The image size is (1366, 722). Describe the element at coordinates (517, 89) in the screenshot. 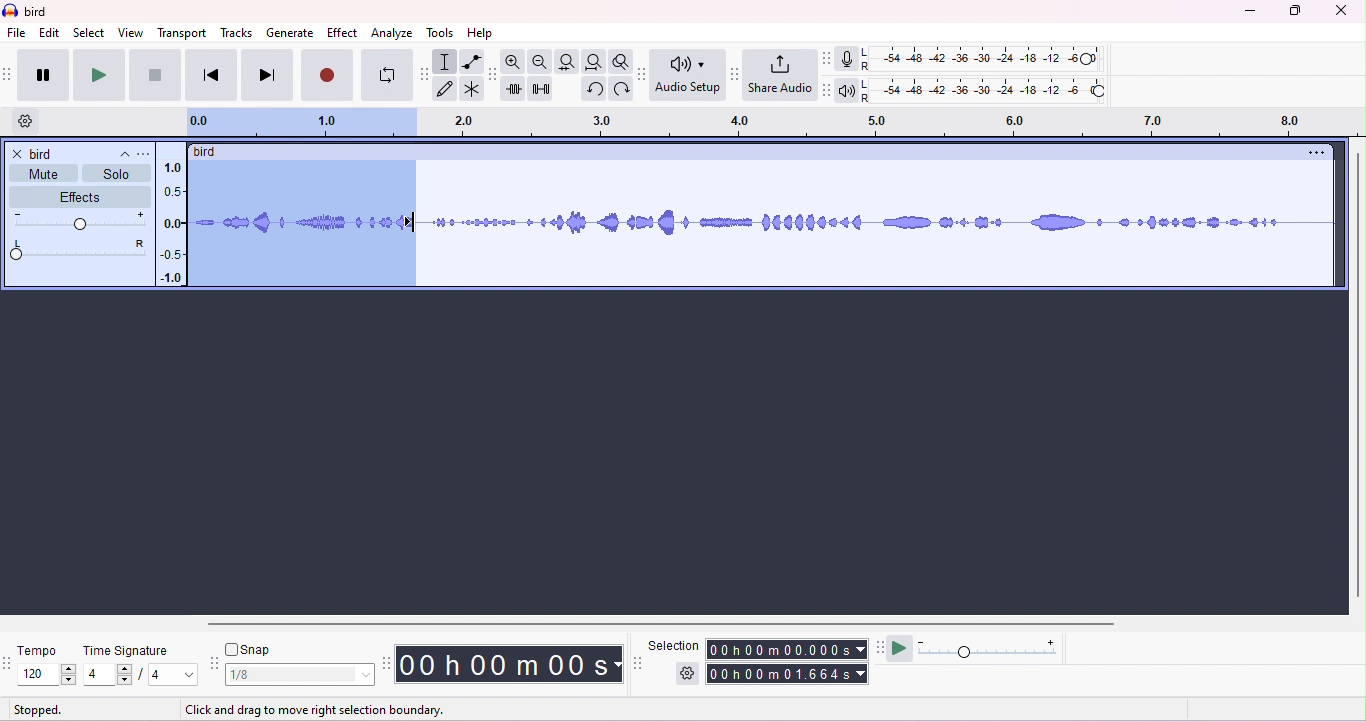

I see `trim outside selection` at that location.